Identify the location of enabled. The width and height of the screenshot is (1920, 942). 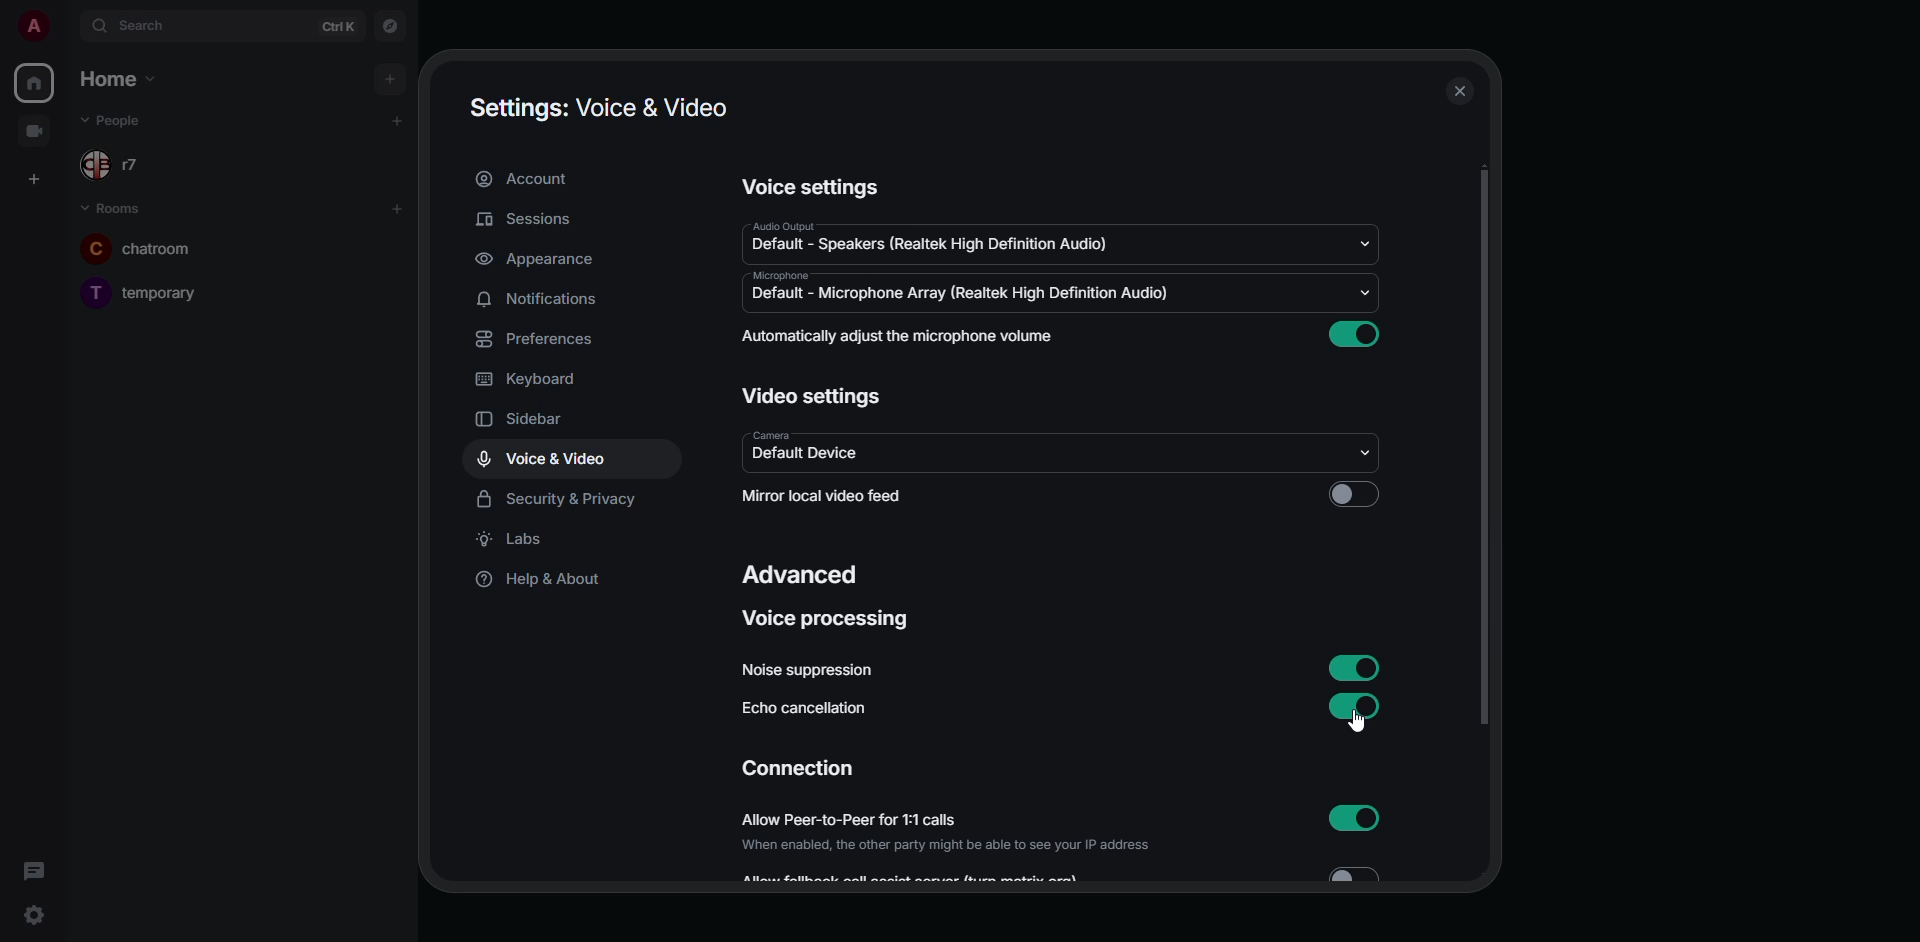
(1360, 665).